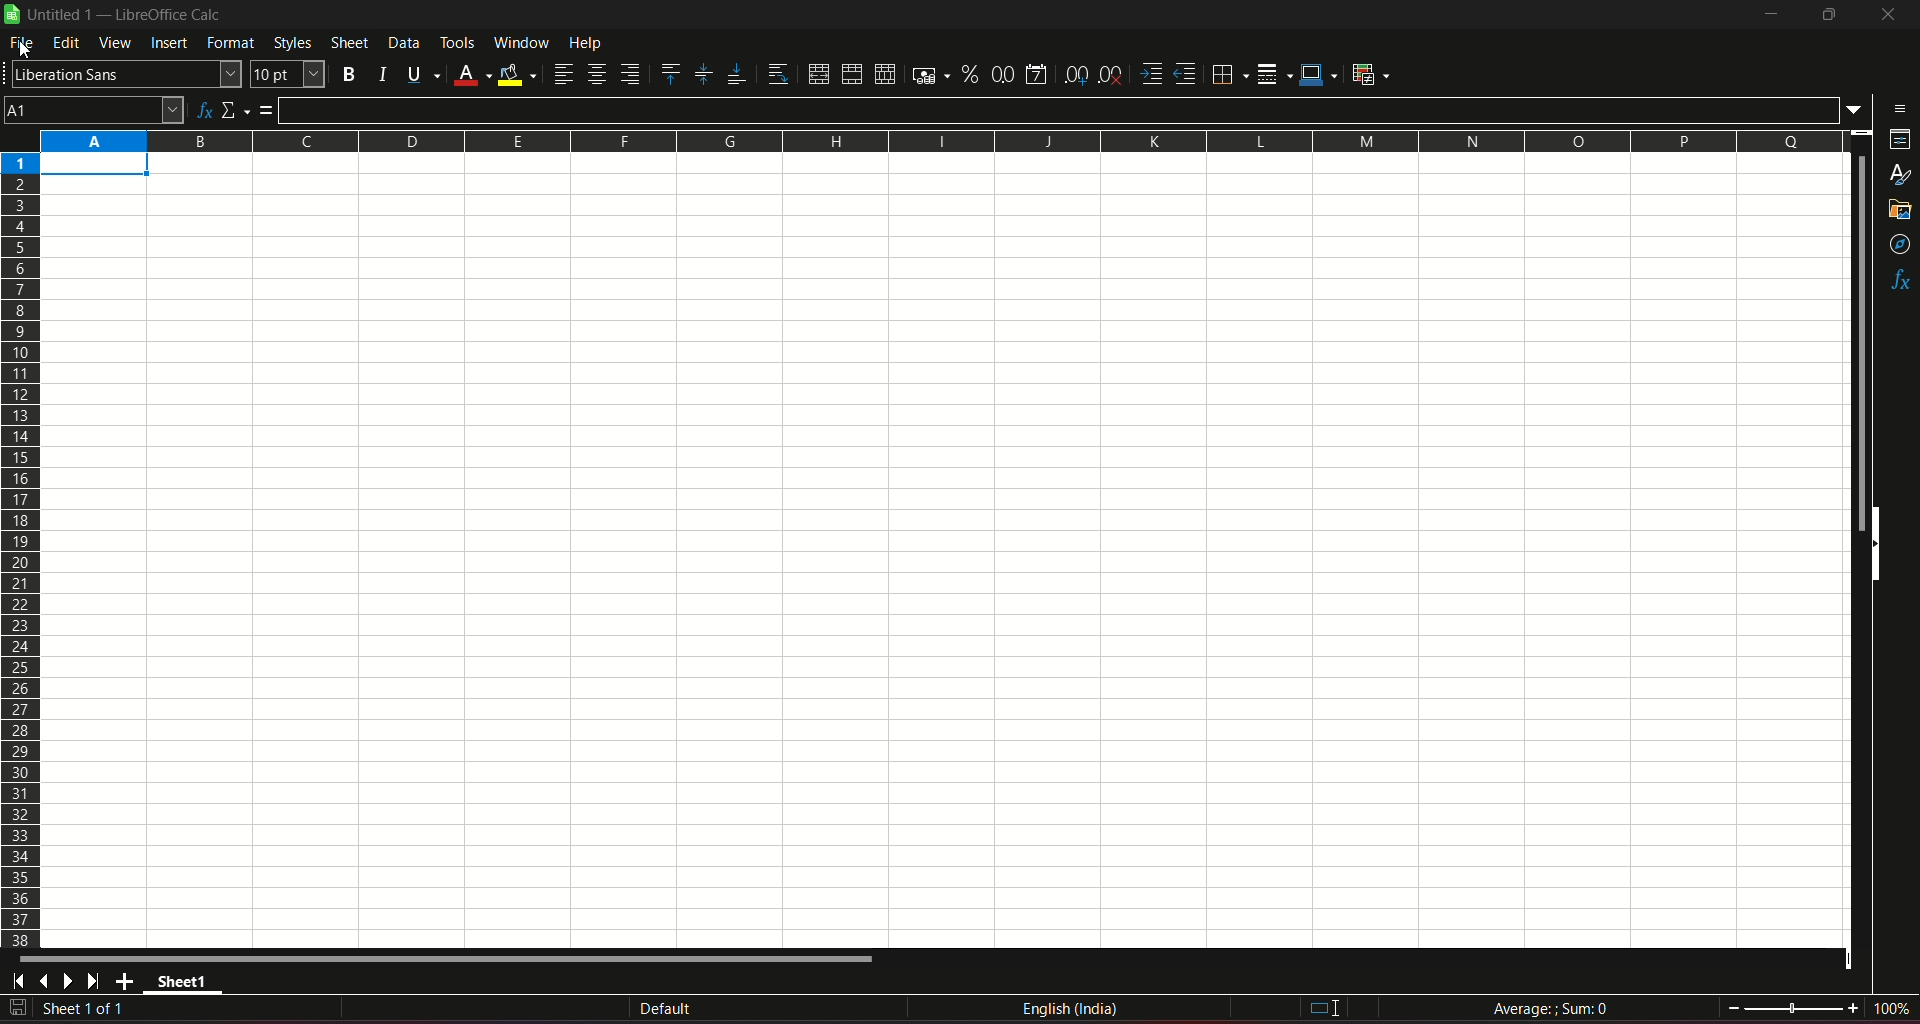 The width and height of the screenshot is (1920, 1024). I want to click on delete decimal point, so click(1112, 74).